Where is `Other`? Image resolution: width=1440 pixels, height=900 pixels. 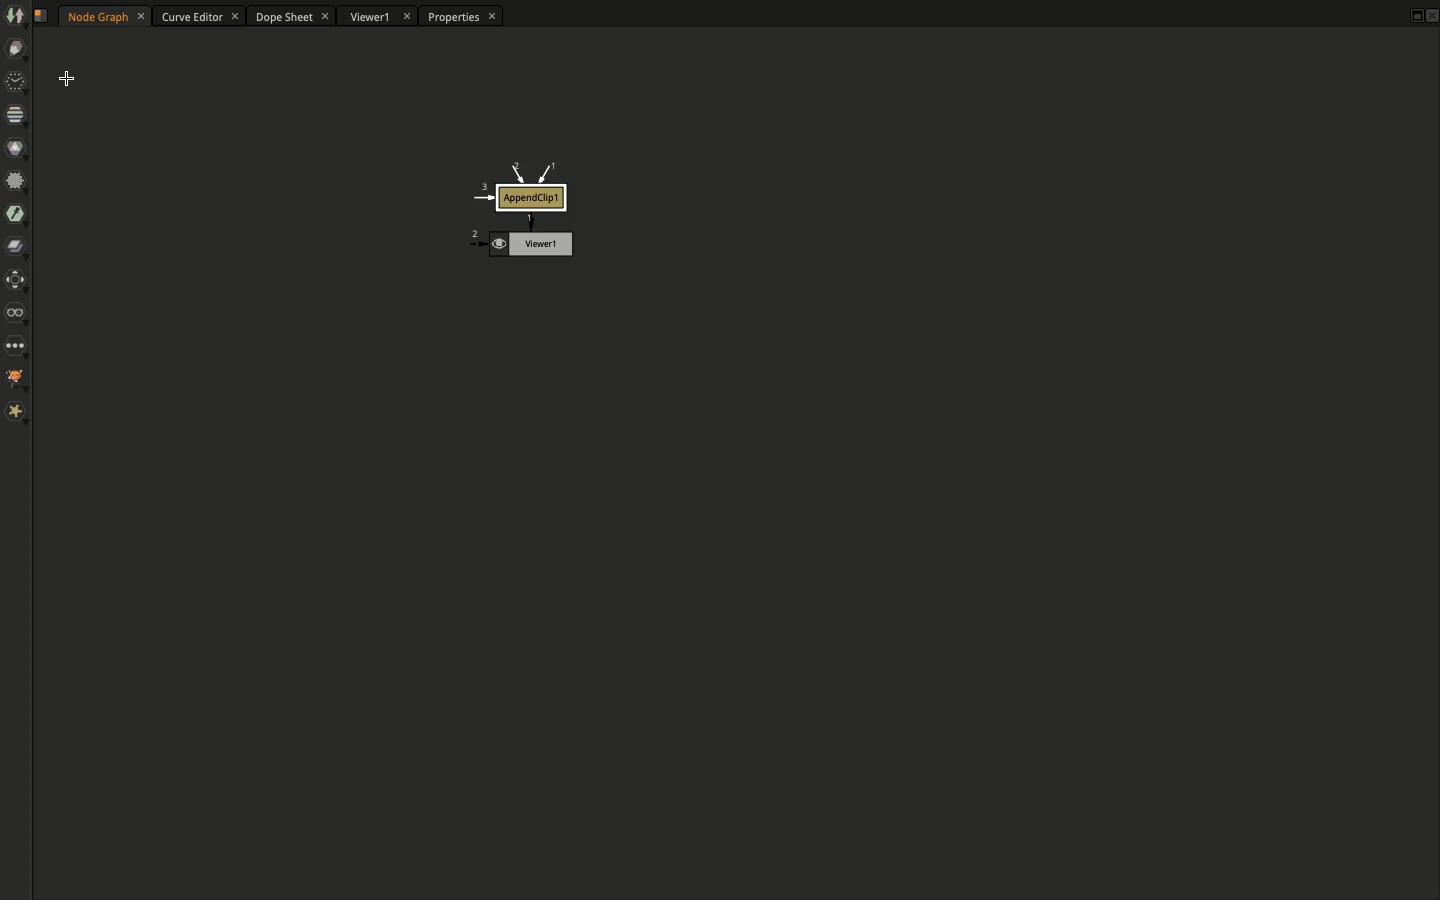
Other is located at coordinates (16, 345).